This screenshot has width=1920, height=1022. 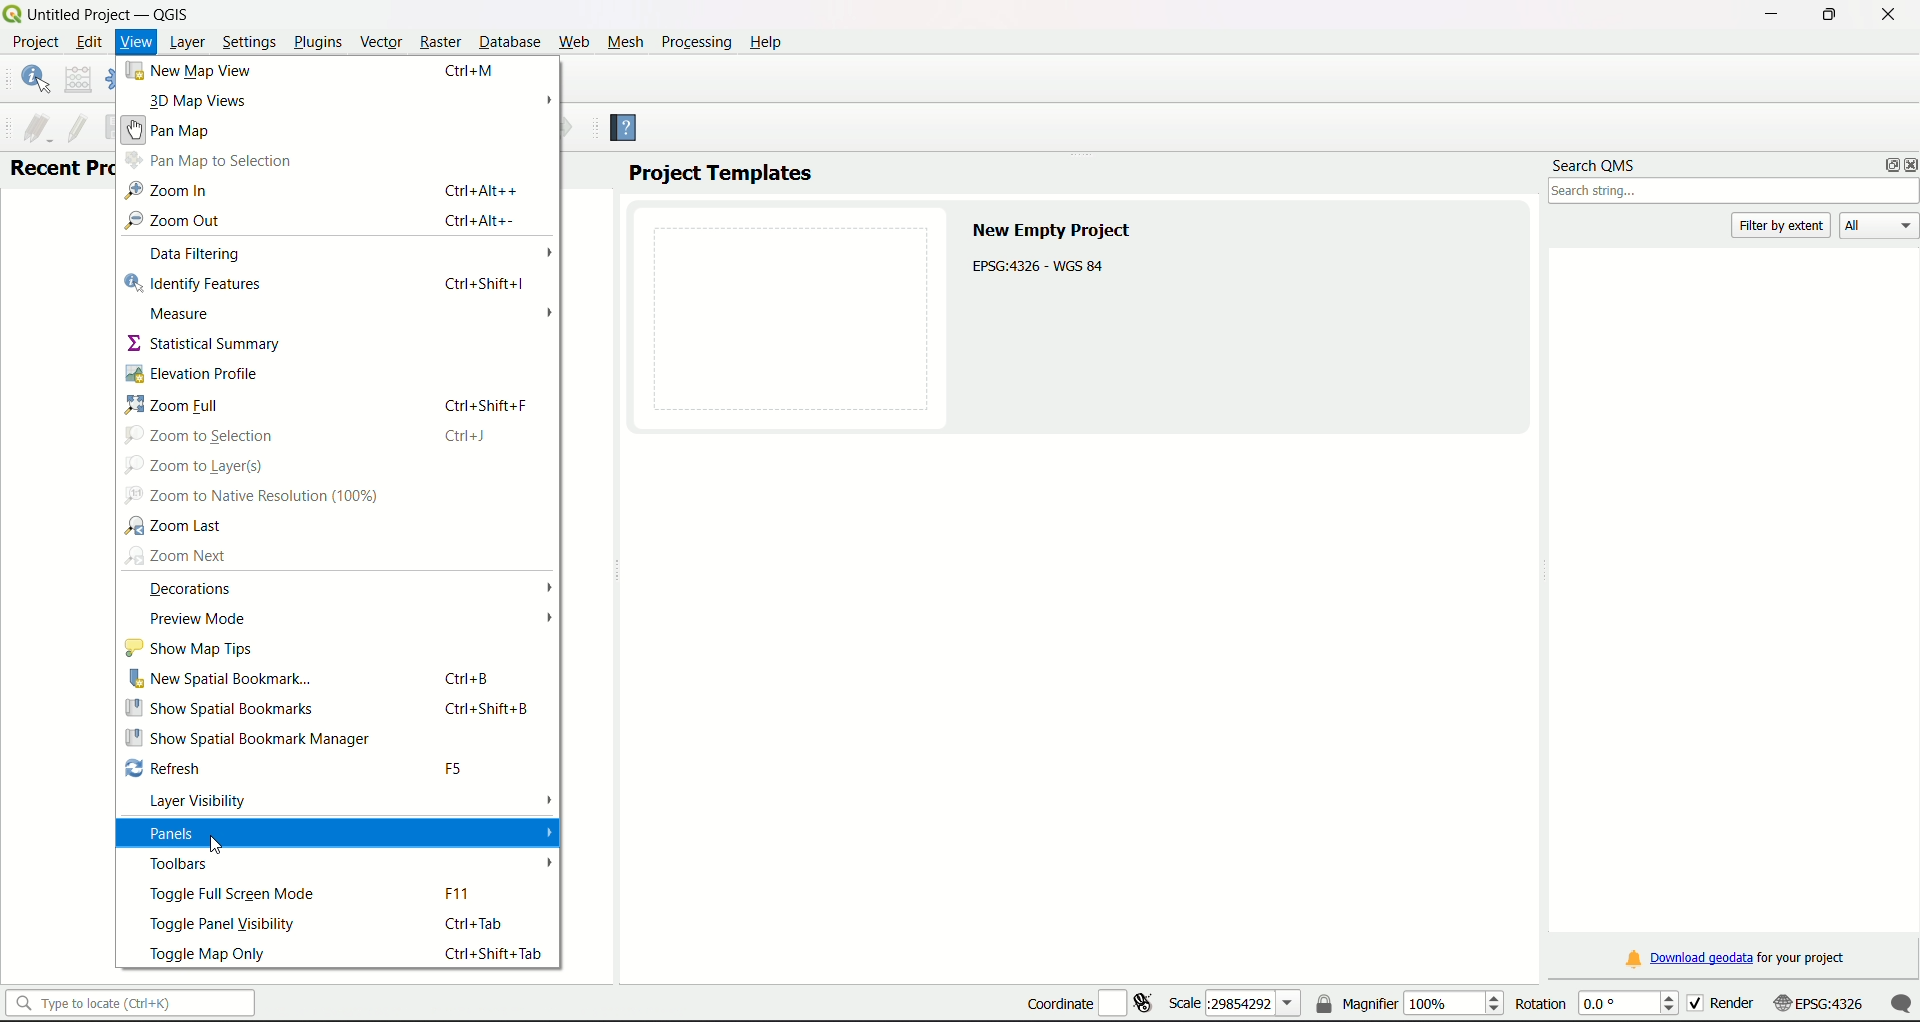 I want to click on zoom last, so click(x=171, y=527).